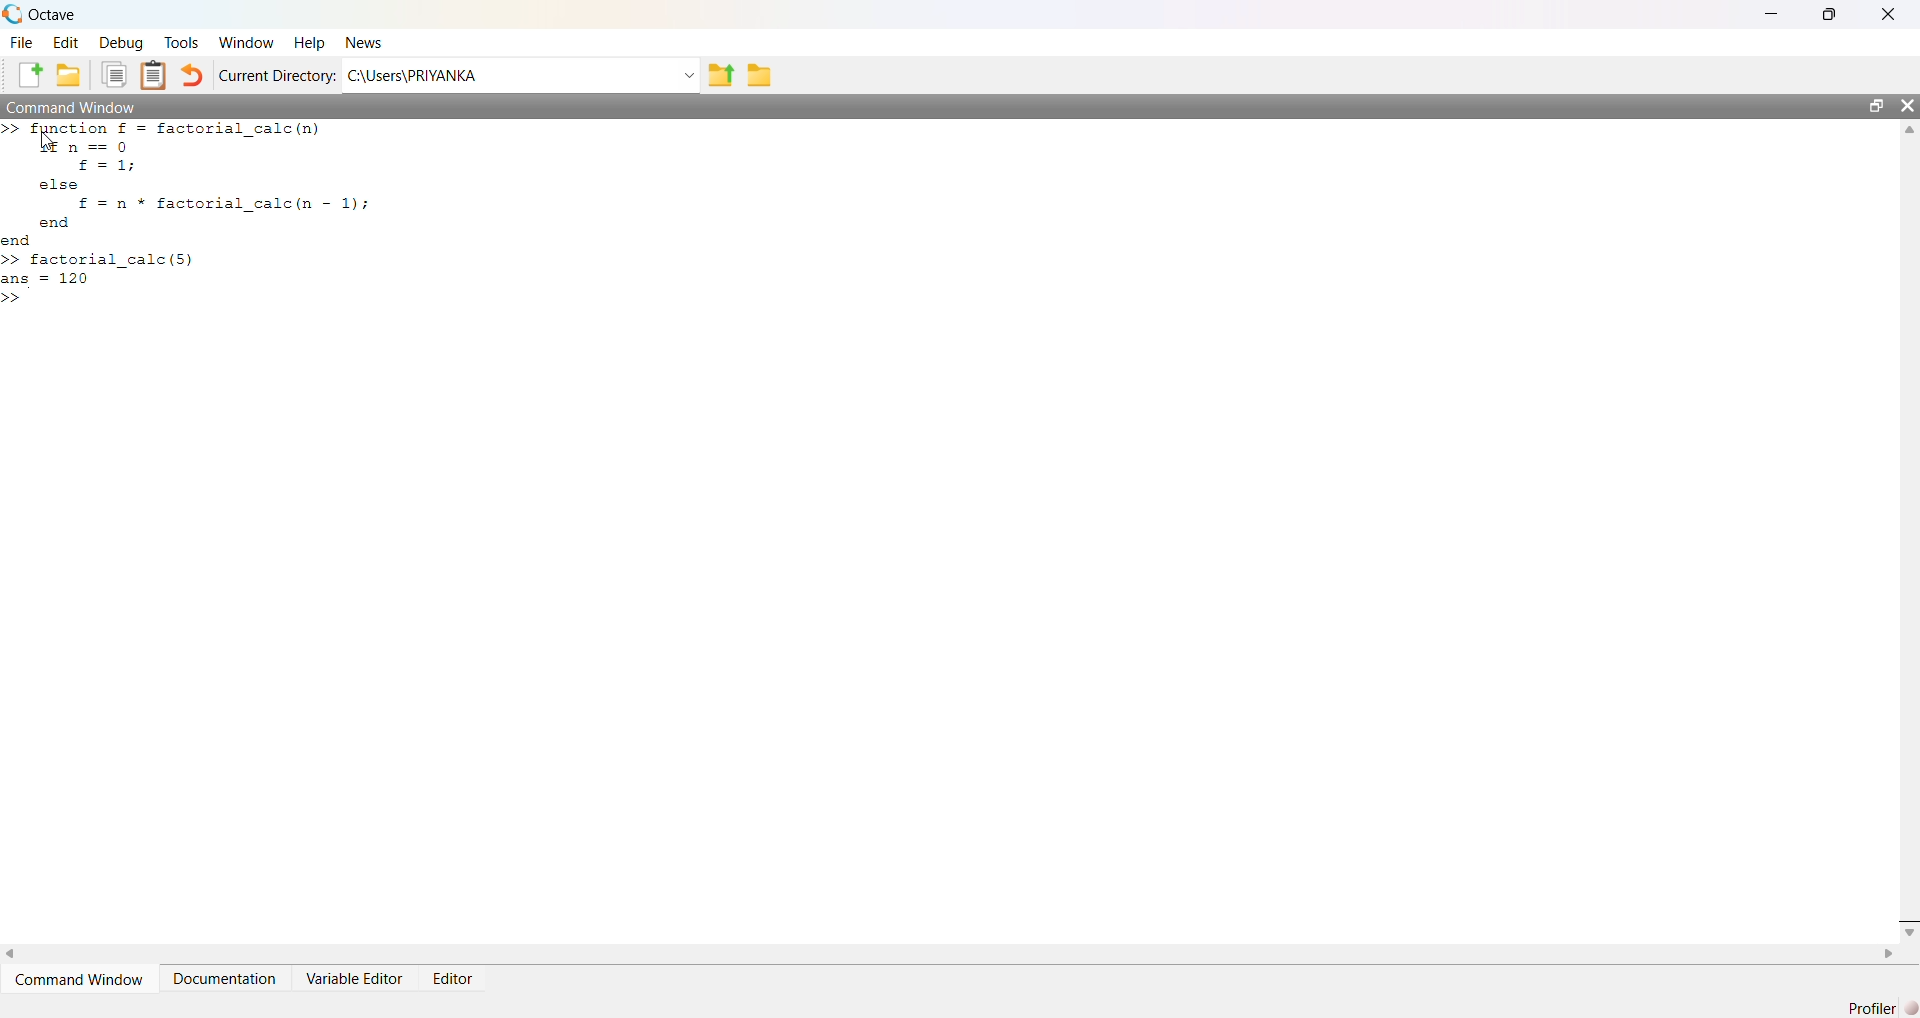 This screenshot has width=1920, height=1018. What do you see at coordinates (24, 41) in the screenshot?
I see `file` at bounding box center [24, 41].